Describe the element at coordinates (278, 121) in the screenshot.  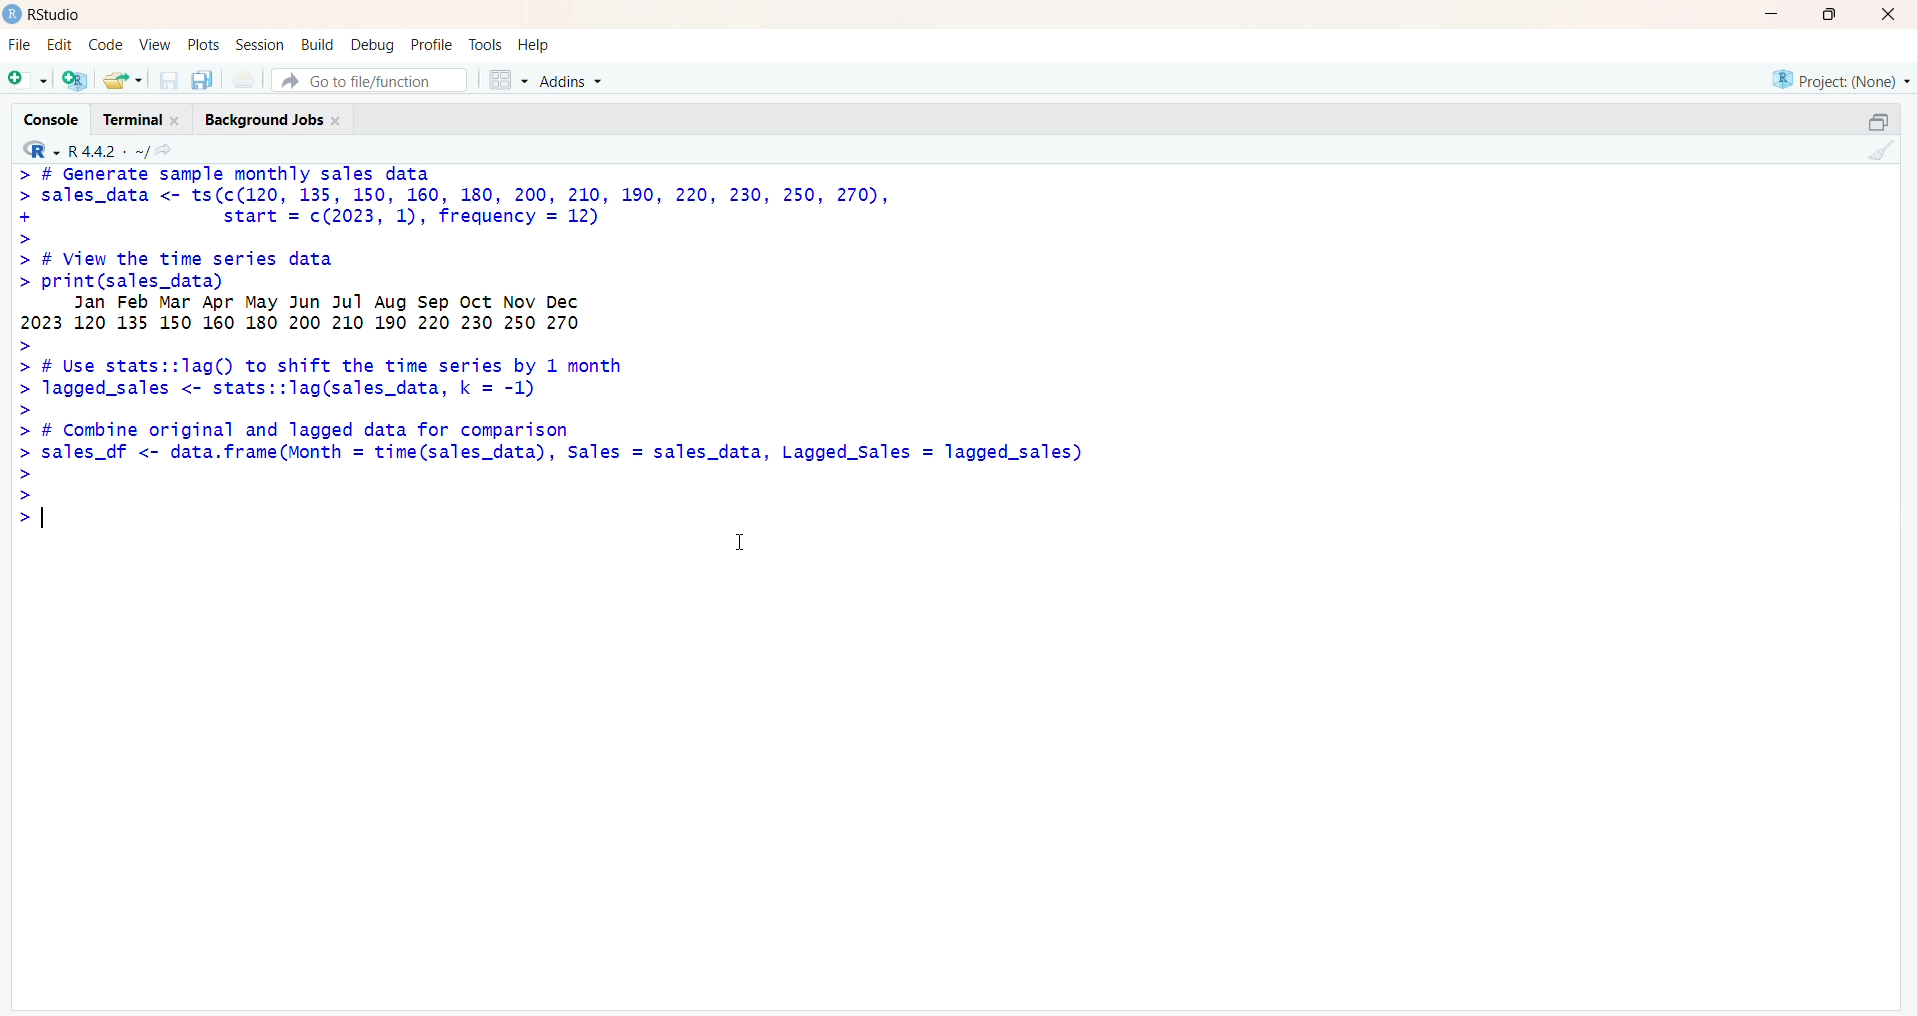
I see `background jobs` at that location.